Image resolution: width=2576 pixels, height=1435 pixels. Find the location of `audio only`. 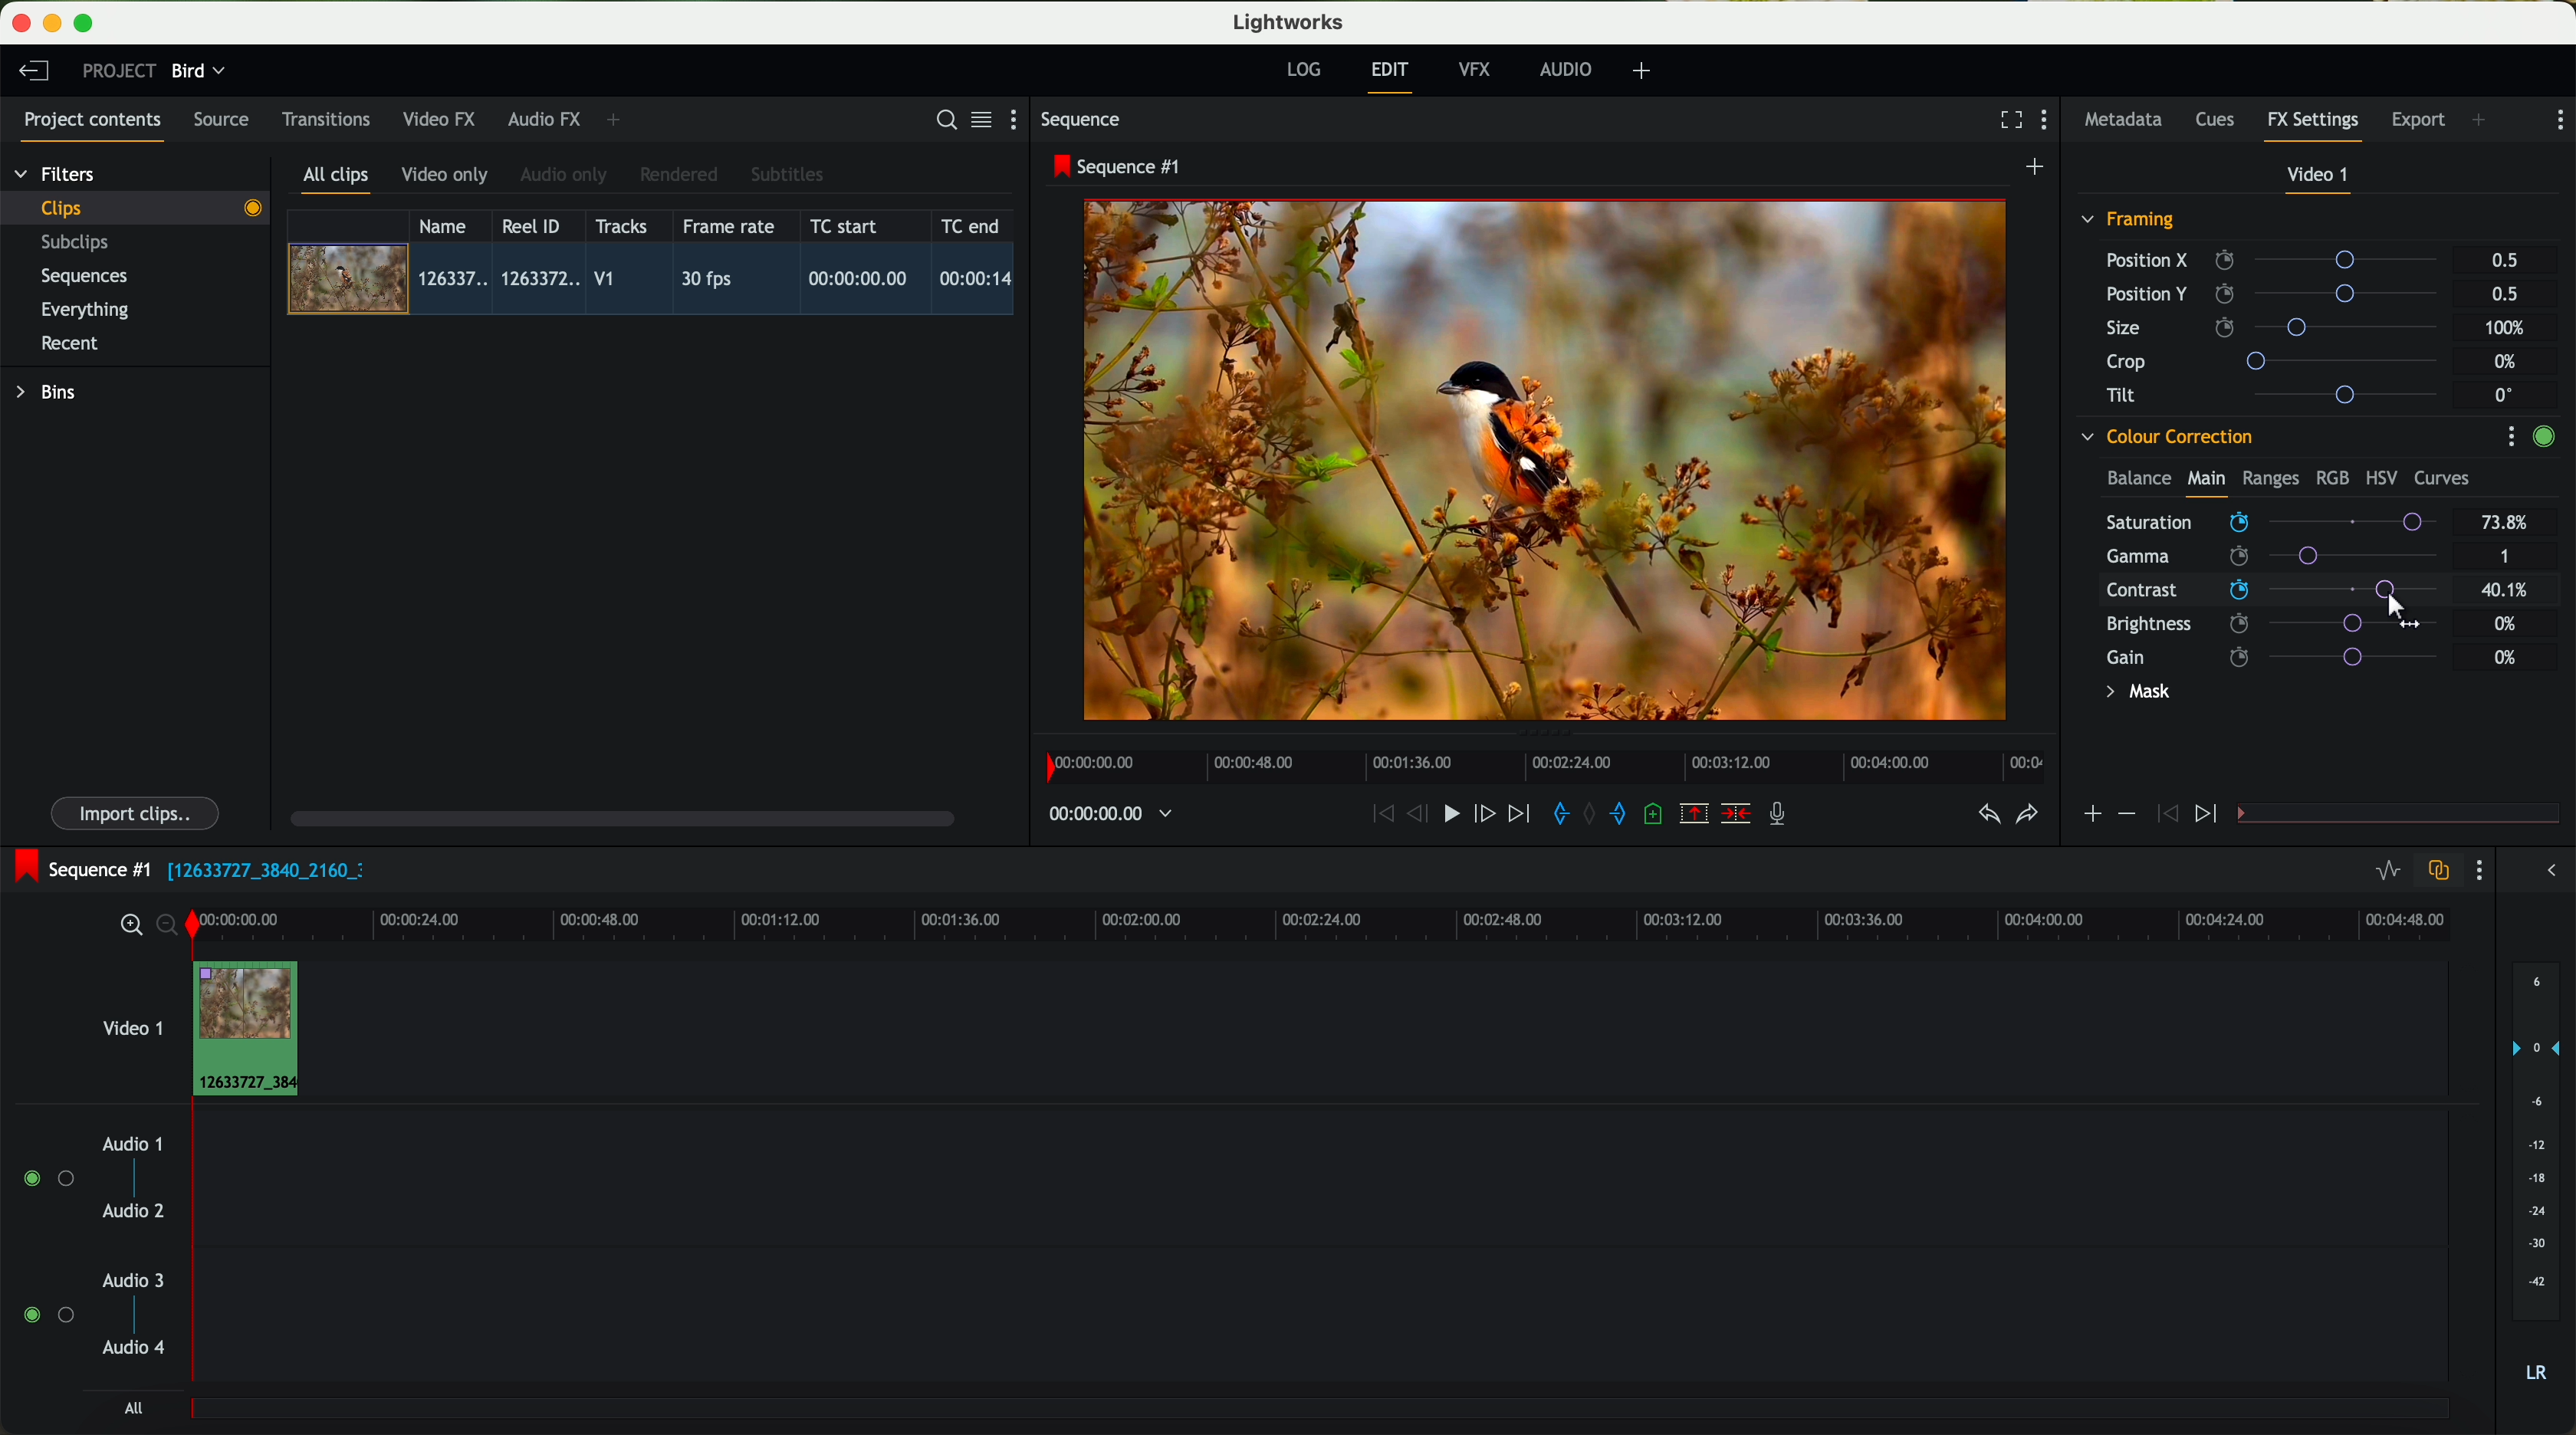

audio only is located at coordinates (565, 175).